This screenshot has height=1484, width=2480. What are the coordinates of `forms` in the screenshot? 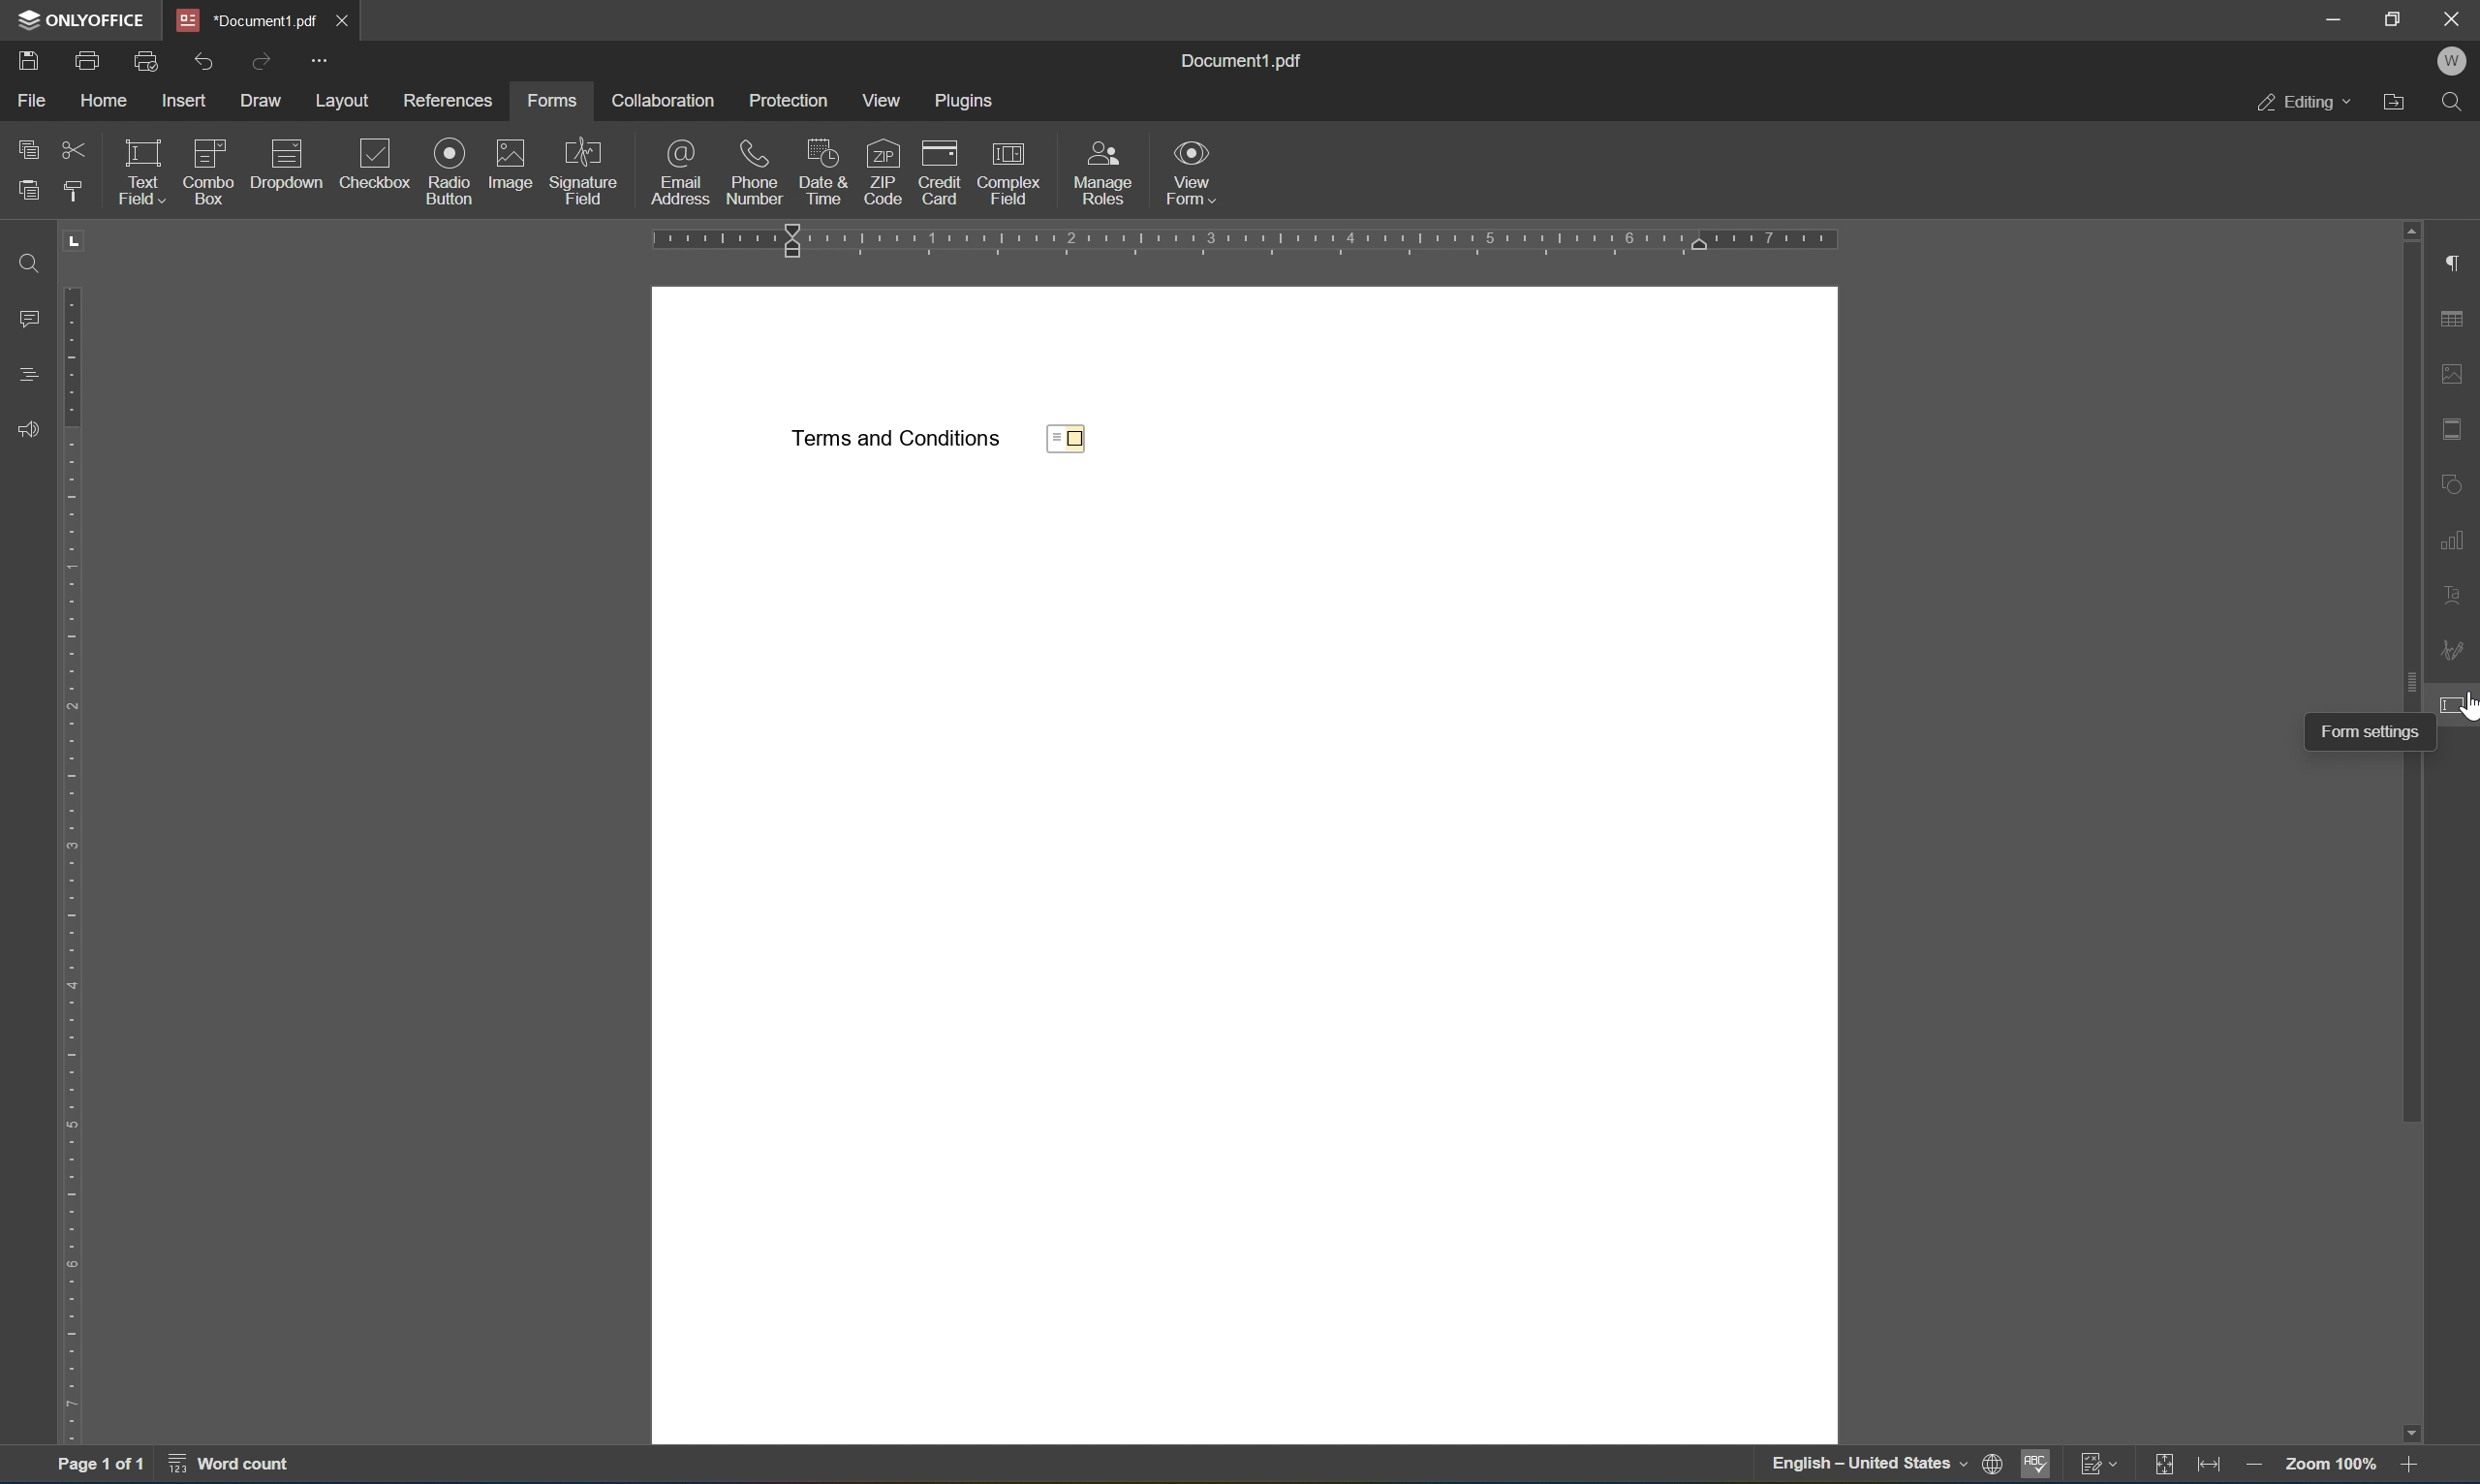 It's located at (555, 101).